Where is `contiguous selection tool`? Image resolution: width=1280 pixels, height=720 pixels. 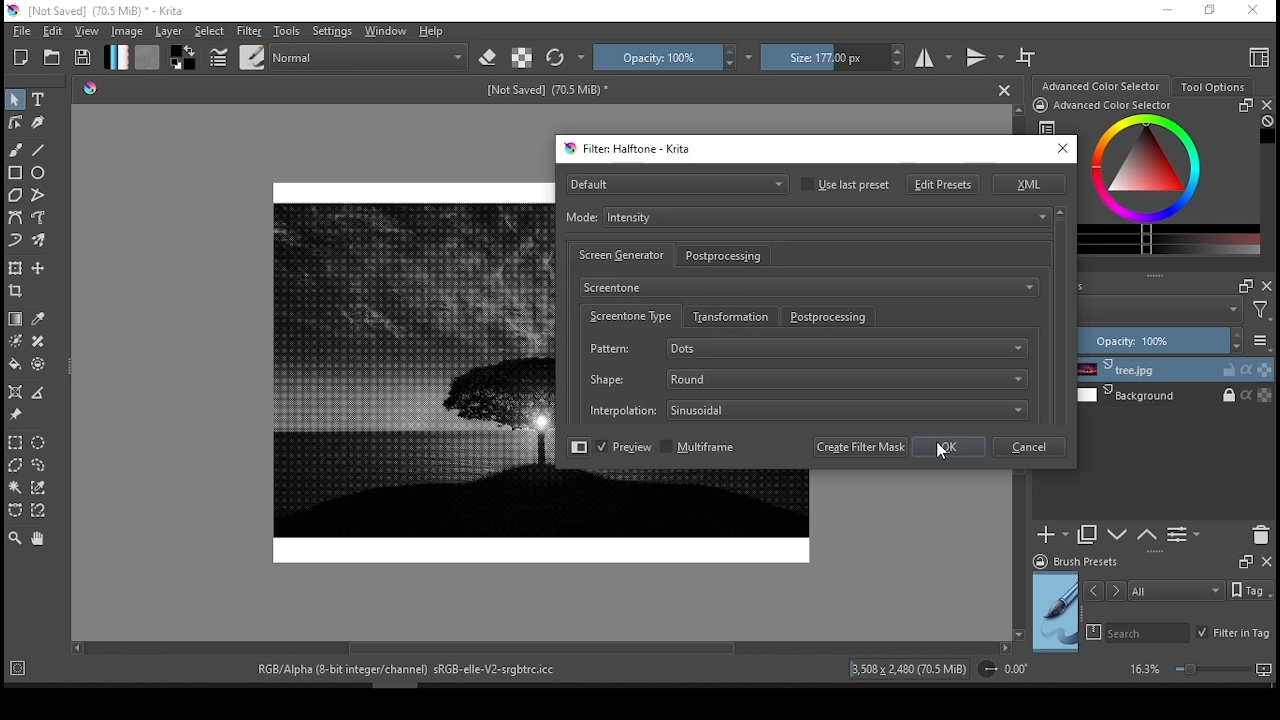 contiguous selection tool is located at coordinates (15, 487).